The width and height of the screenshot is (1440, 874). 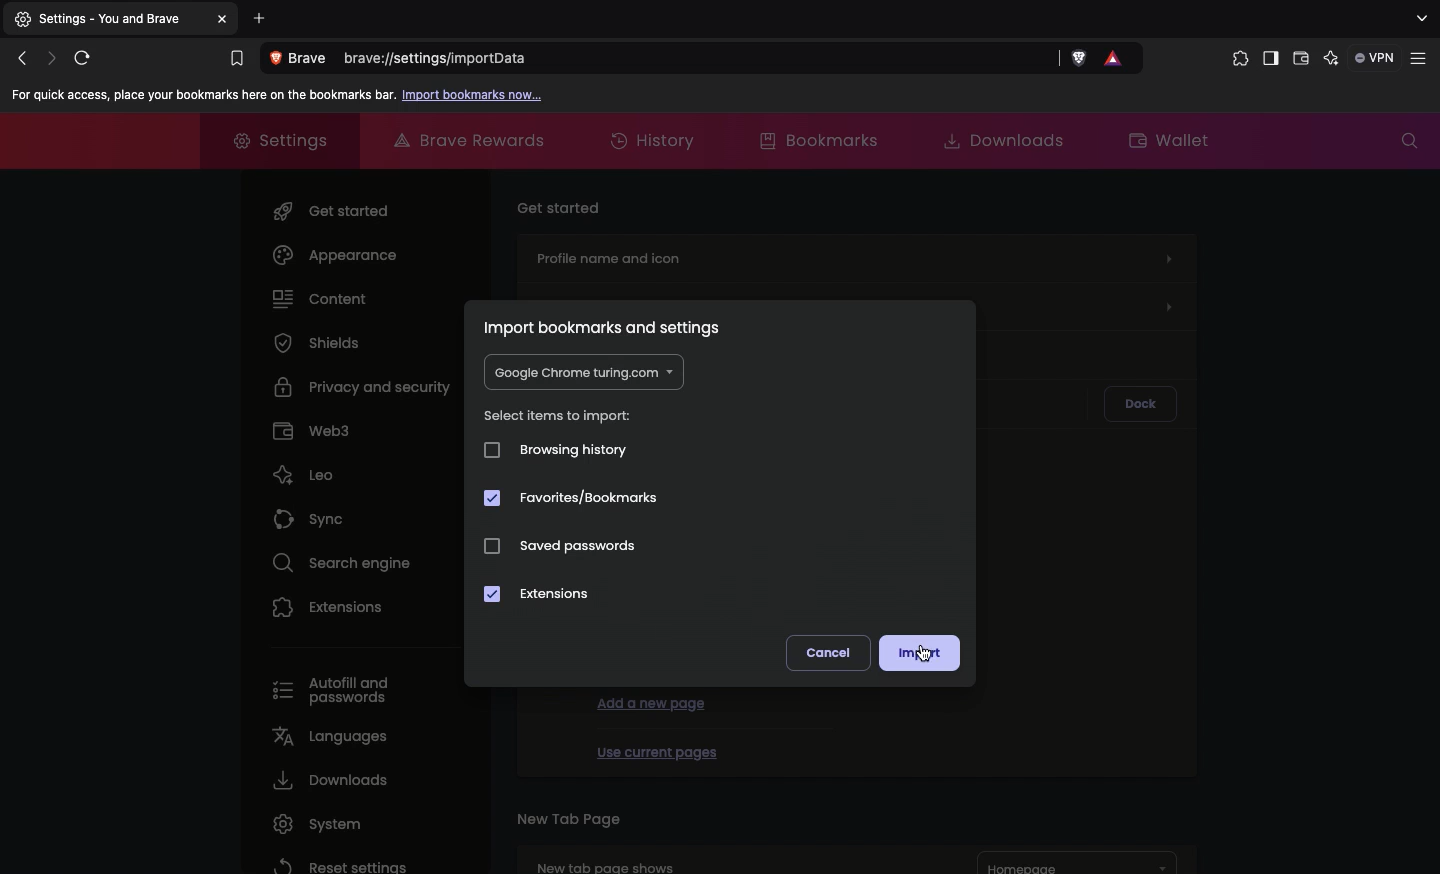 I want to click on For quick access, place your bookmarks here on the bookmarks bar., so click(x=200, y=95).